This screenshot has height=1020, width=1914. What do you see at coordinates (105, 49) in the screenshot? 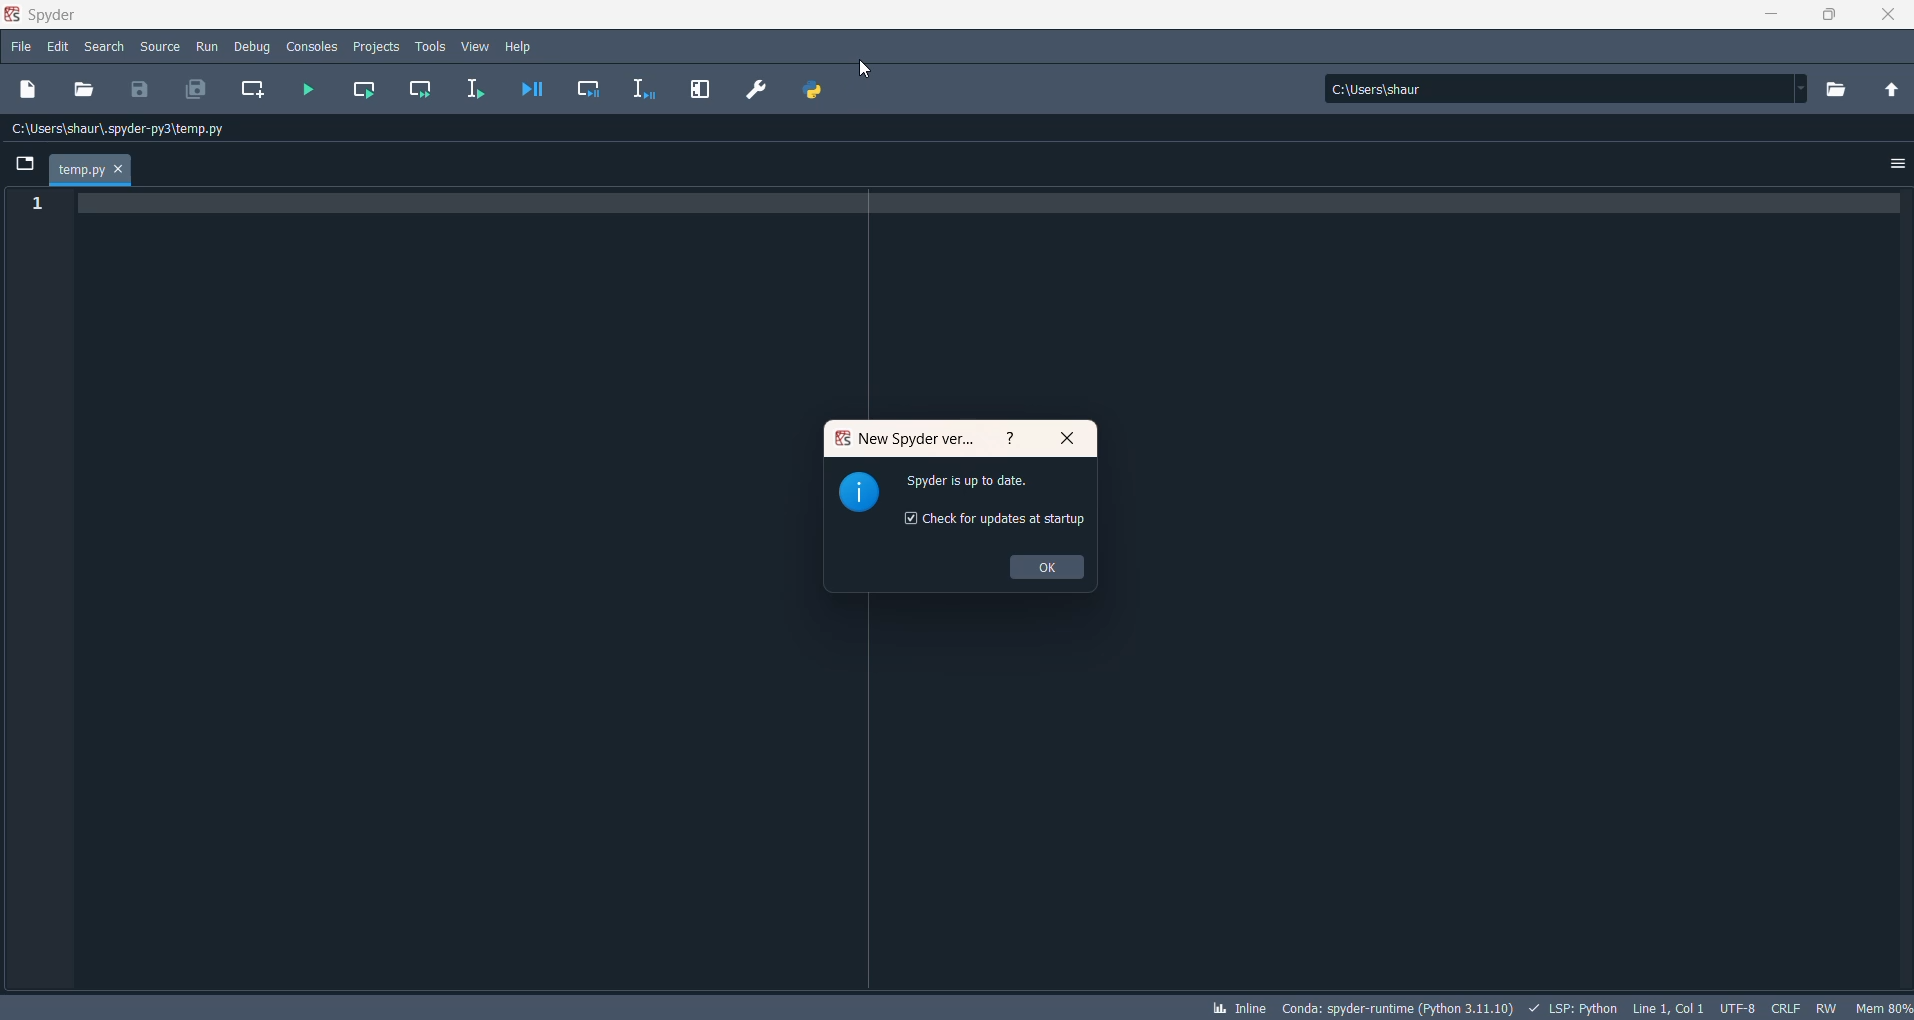
I see `search` at bounding box center [105, 49].